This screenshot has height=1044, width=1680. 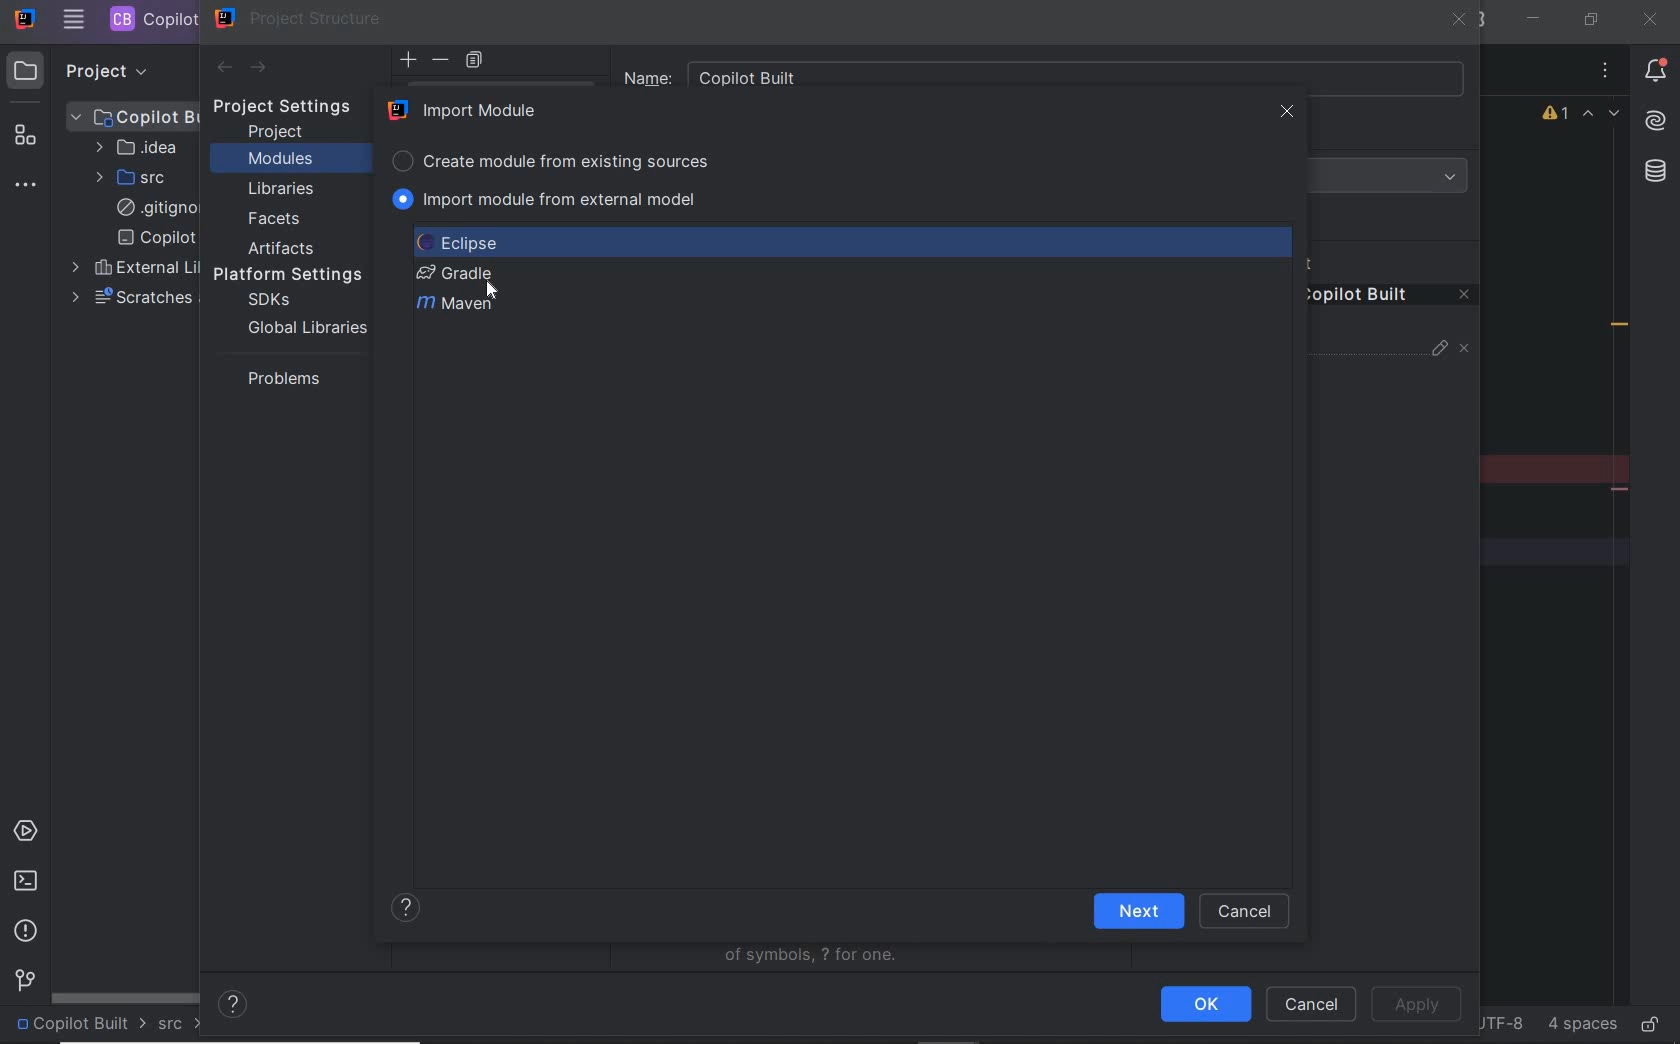 What do you see at coordinates (181, 1025) in the screenshot?
I see `src` at bounding box center [181, 1025].